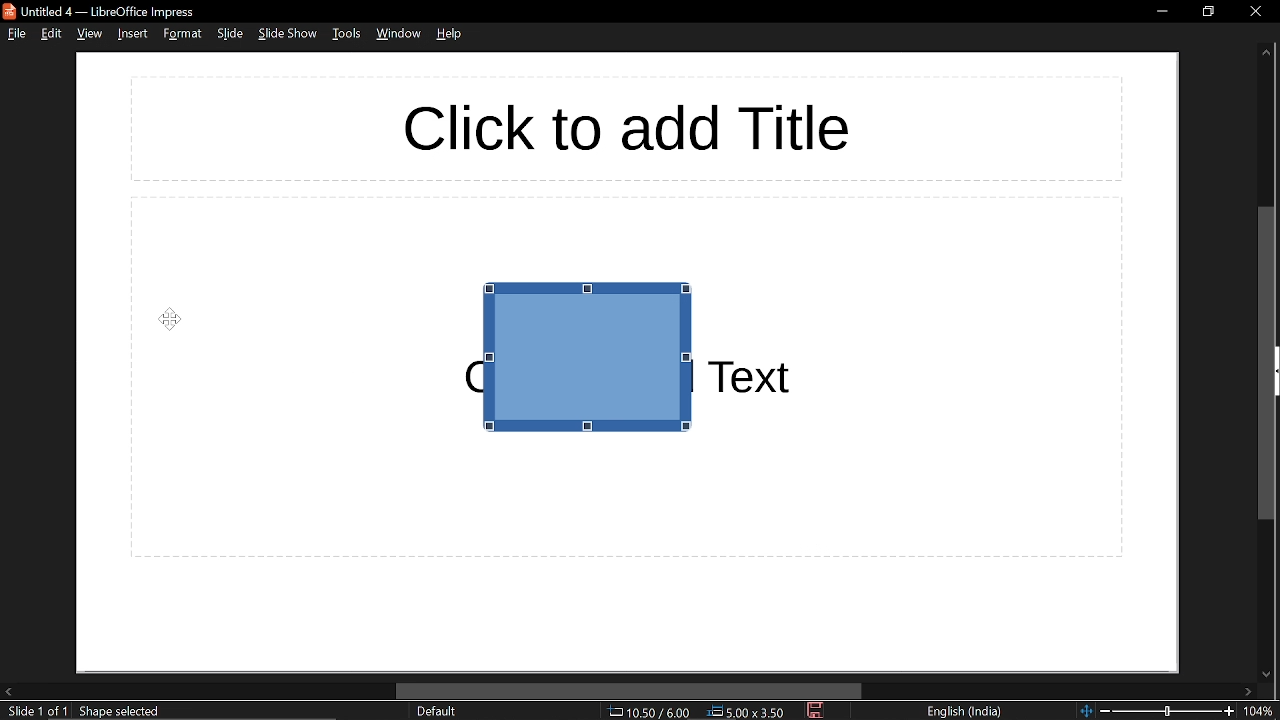  Describe the element at coordinates (100, 11) in the screenshot. I see `current window` at that location.